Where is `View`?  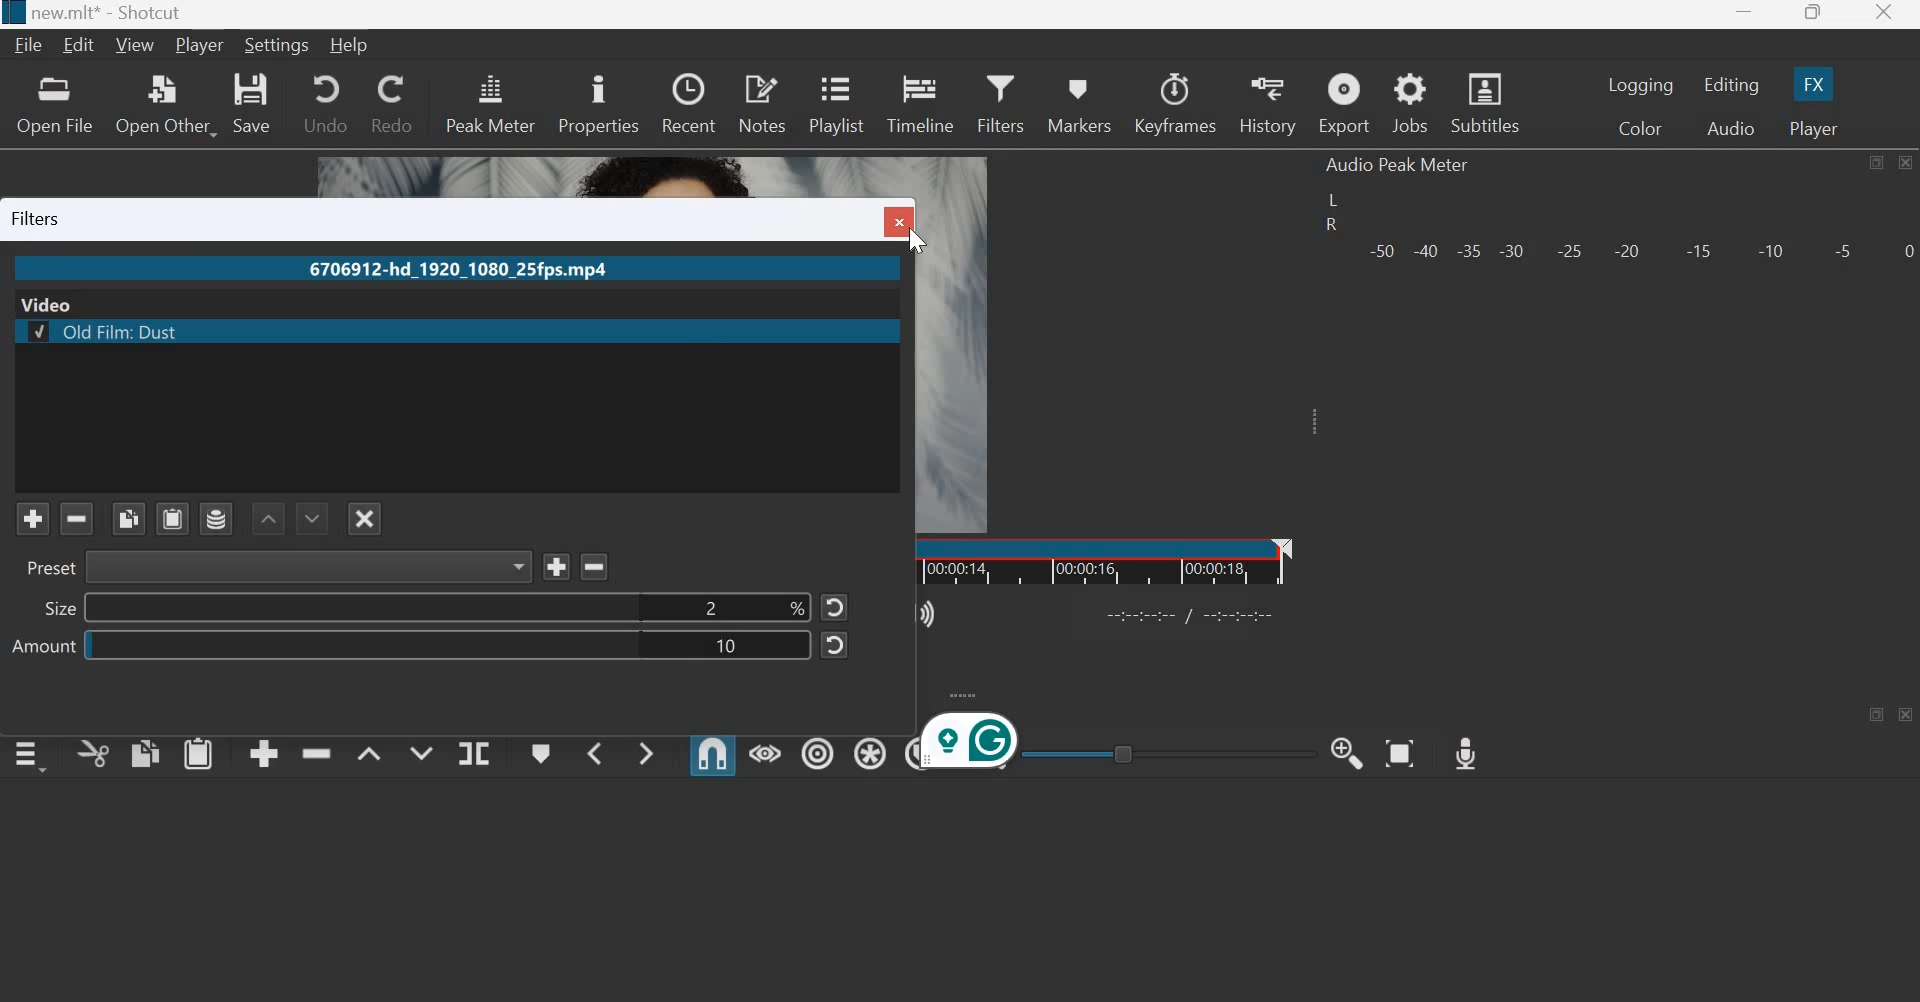
View is located at coordinates (138, 45).